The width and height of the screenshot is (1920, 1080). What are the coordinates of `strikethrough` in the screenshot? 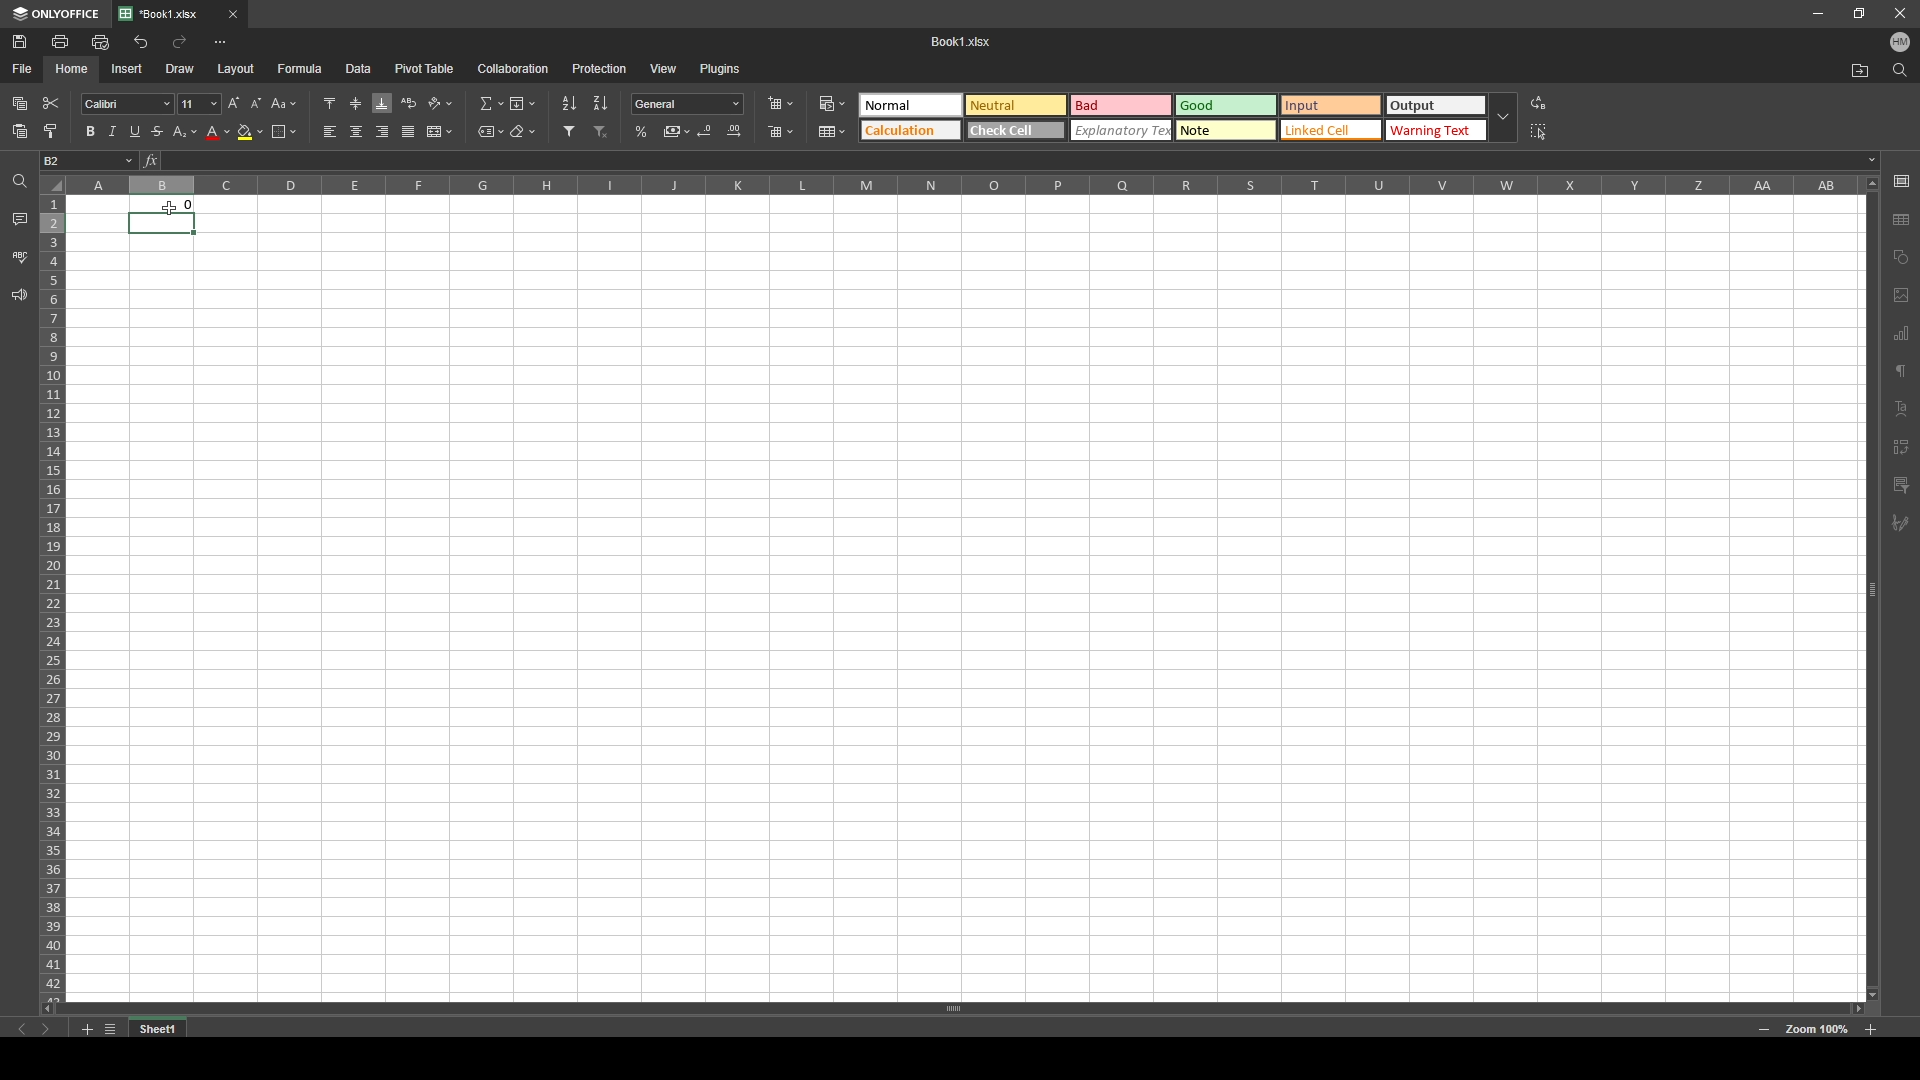 It's located at (158, 131).